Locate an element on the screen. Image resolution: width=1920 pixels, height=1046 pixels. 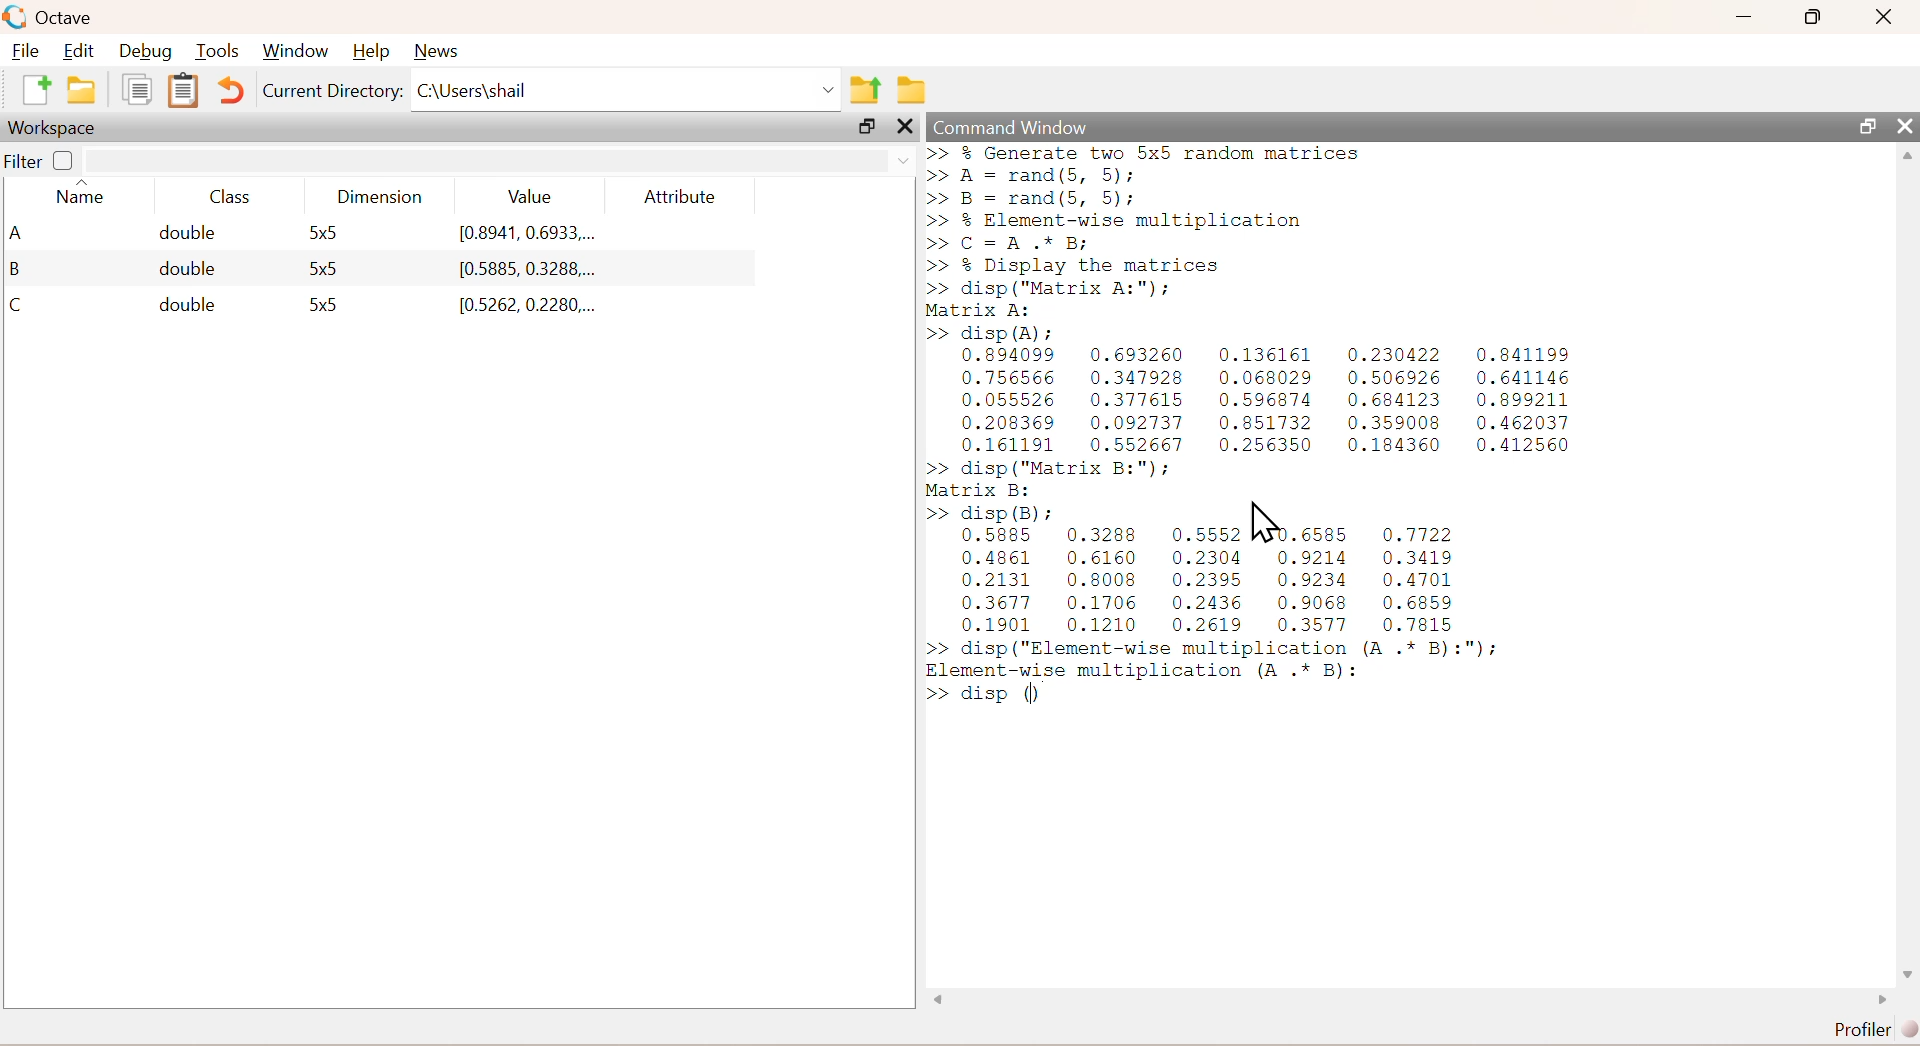
Current Directory: is located at coordinates (331, 96).